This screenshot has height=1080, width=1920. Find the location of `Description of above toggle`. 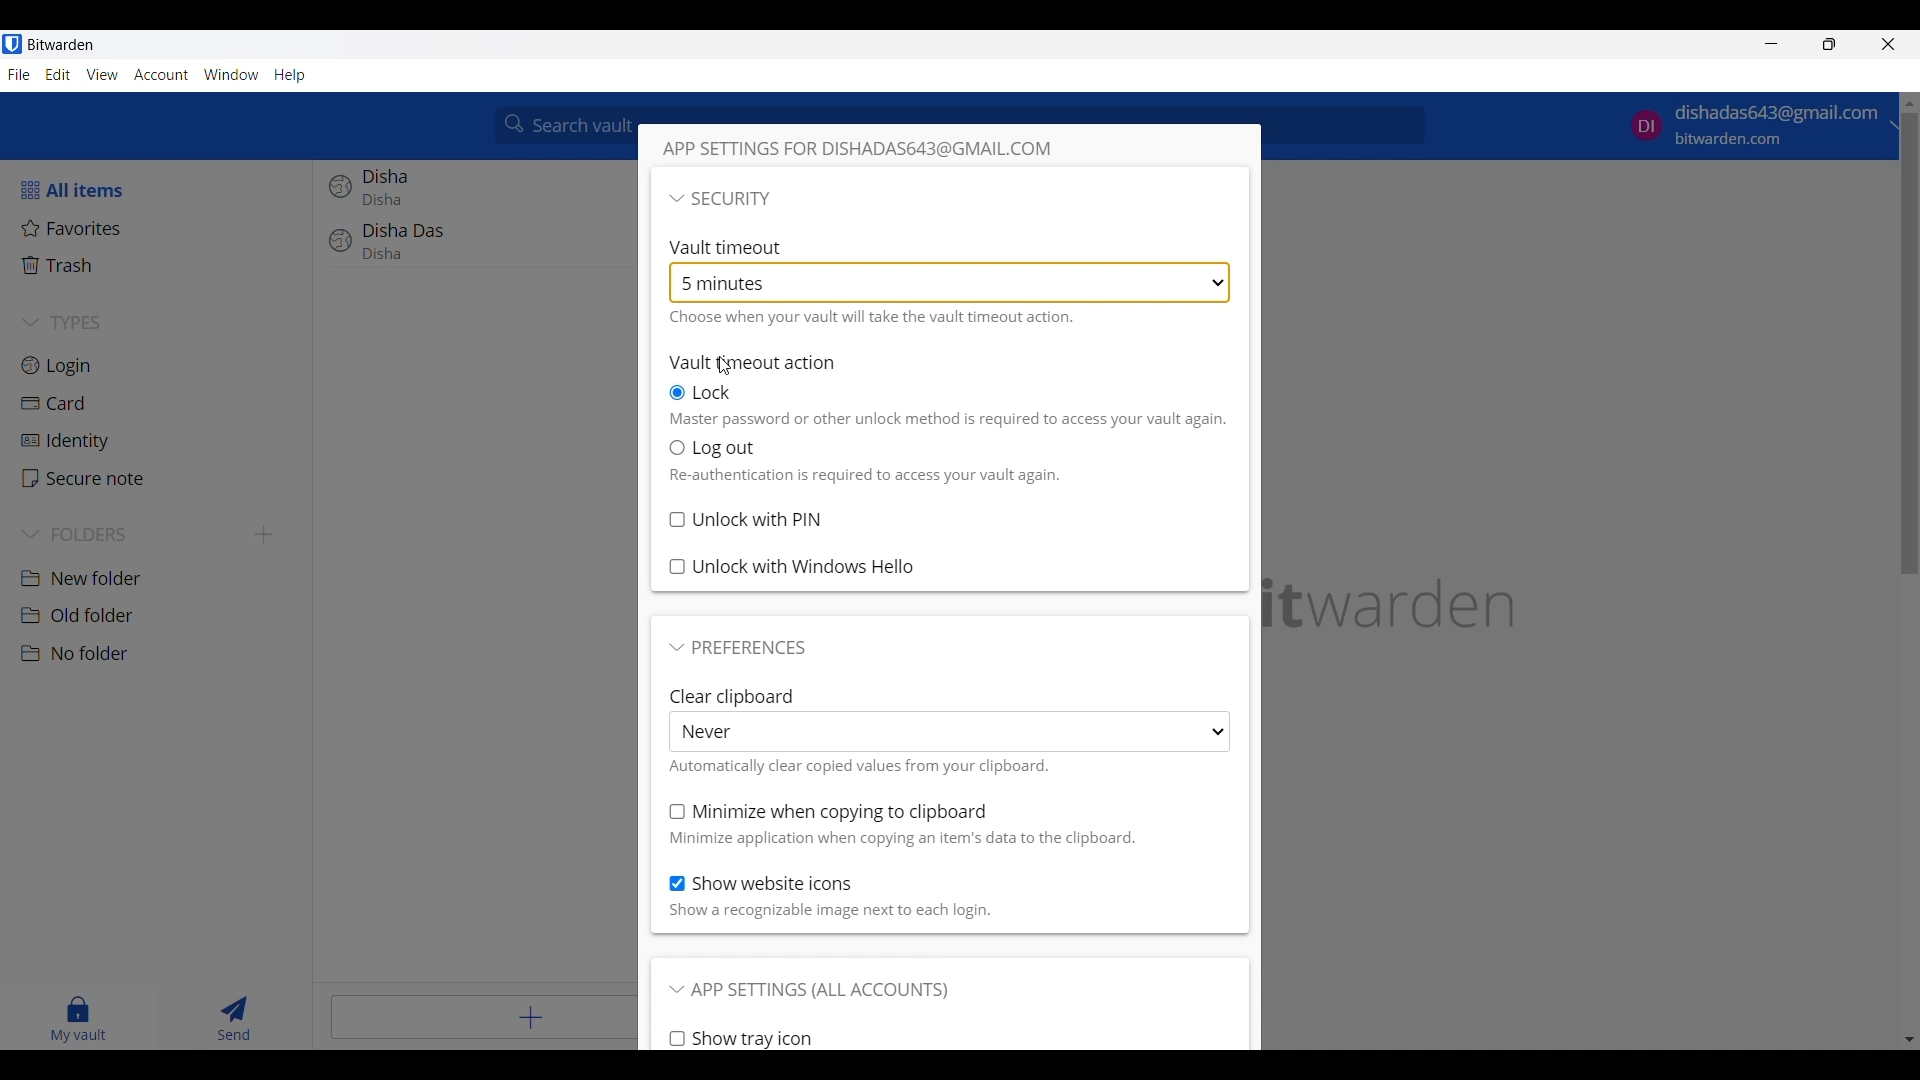

Description of above toggle is located at coordinates (830, 912).